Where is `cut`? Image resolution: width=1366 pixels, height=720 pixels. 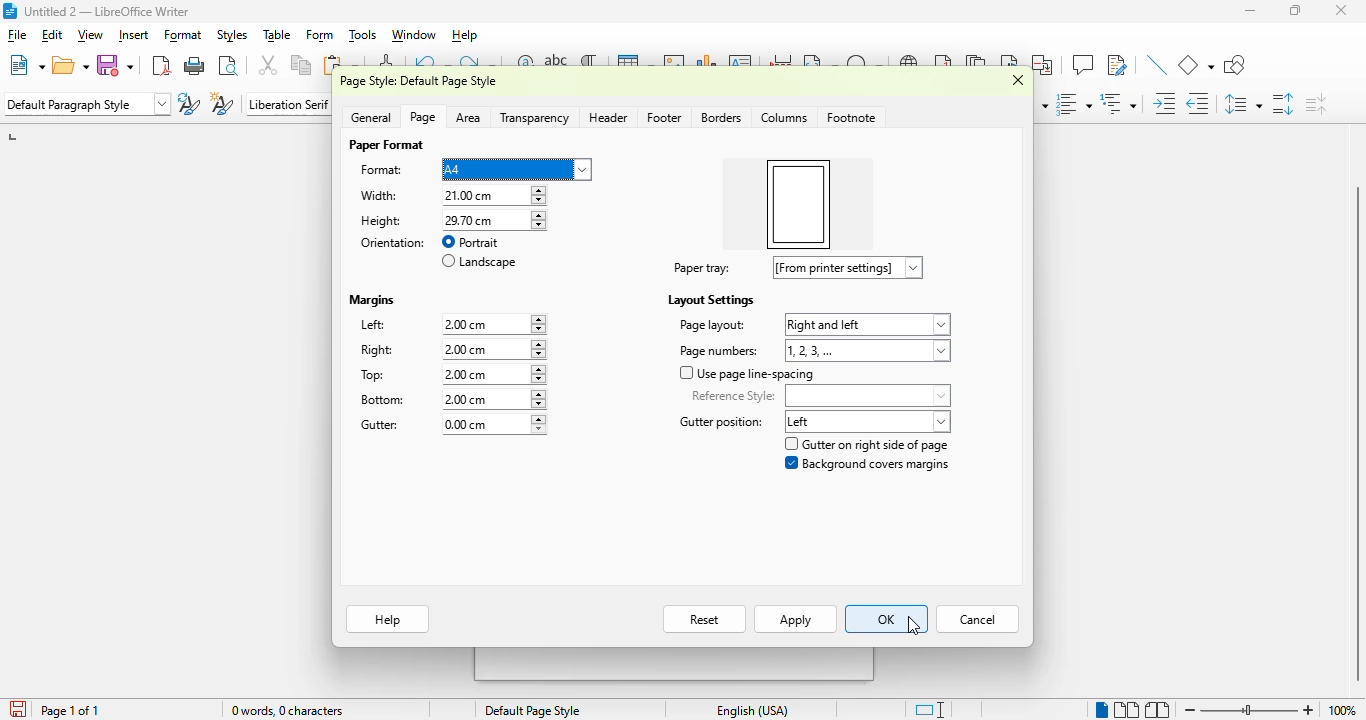
cut is located at coordinates (267, 65).